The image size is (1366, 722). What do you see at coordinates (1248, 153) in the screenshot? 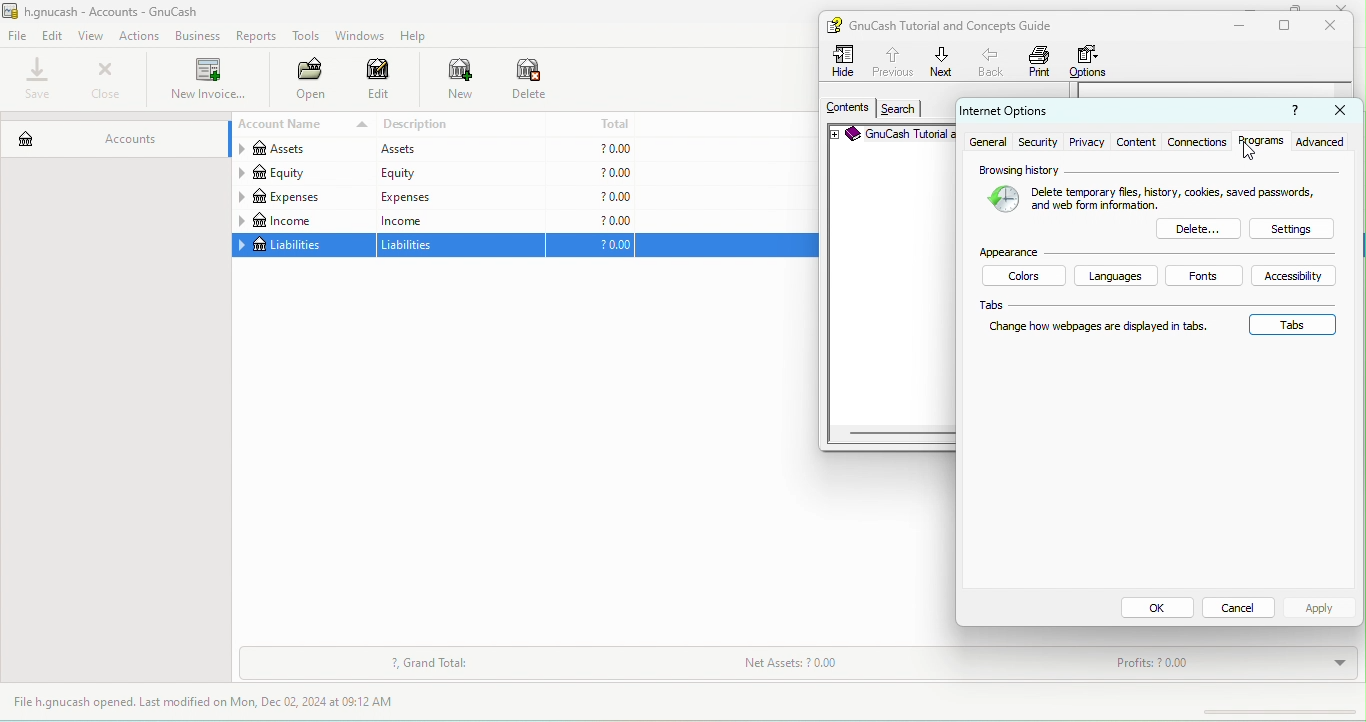
I see `cursor movement` at bounding box center [1248, 153].